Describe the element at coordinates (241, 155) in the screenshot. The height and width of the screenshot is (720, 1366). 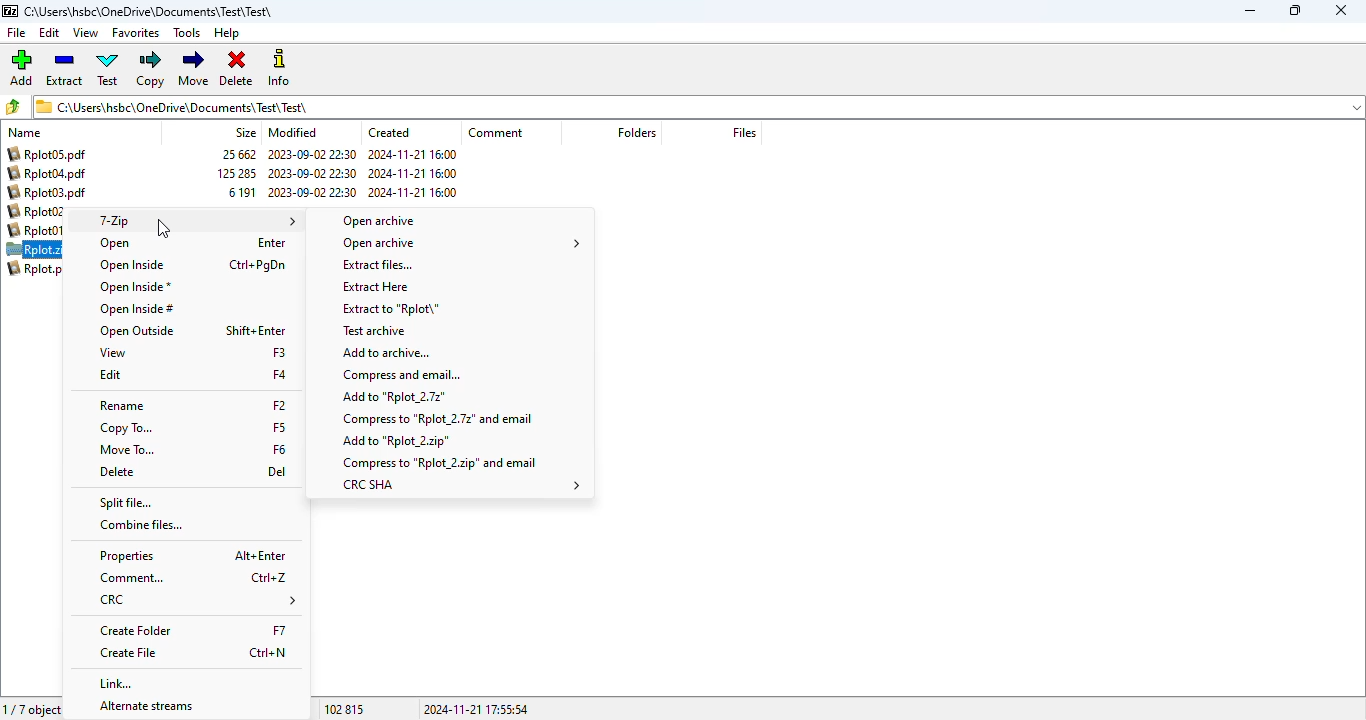
I see `25 662` at that location.